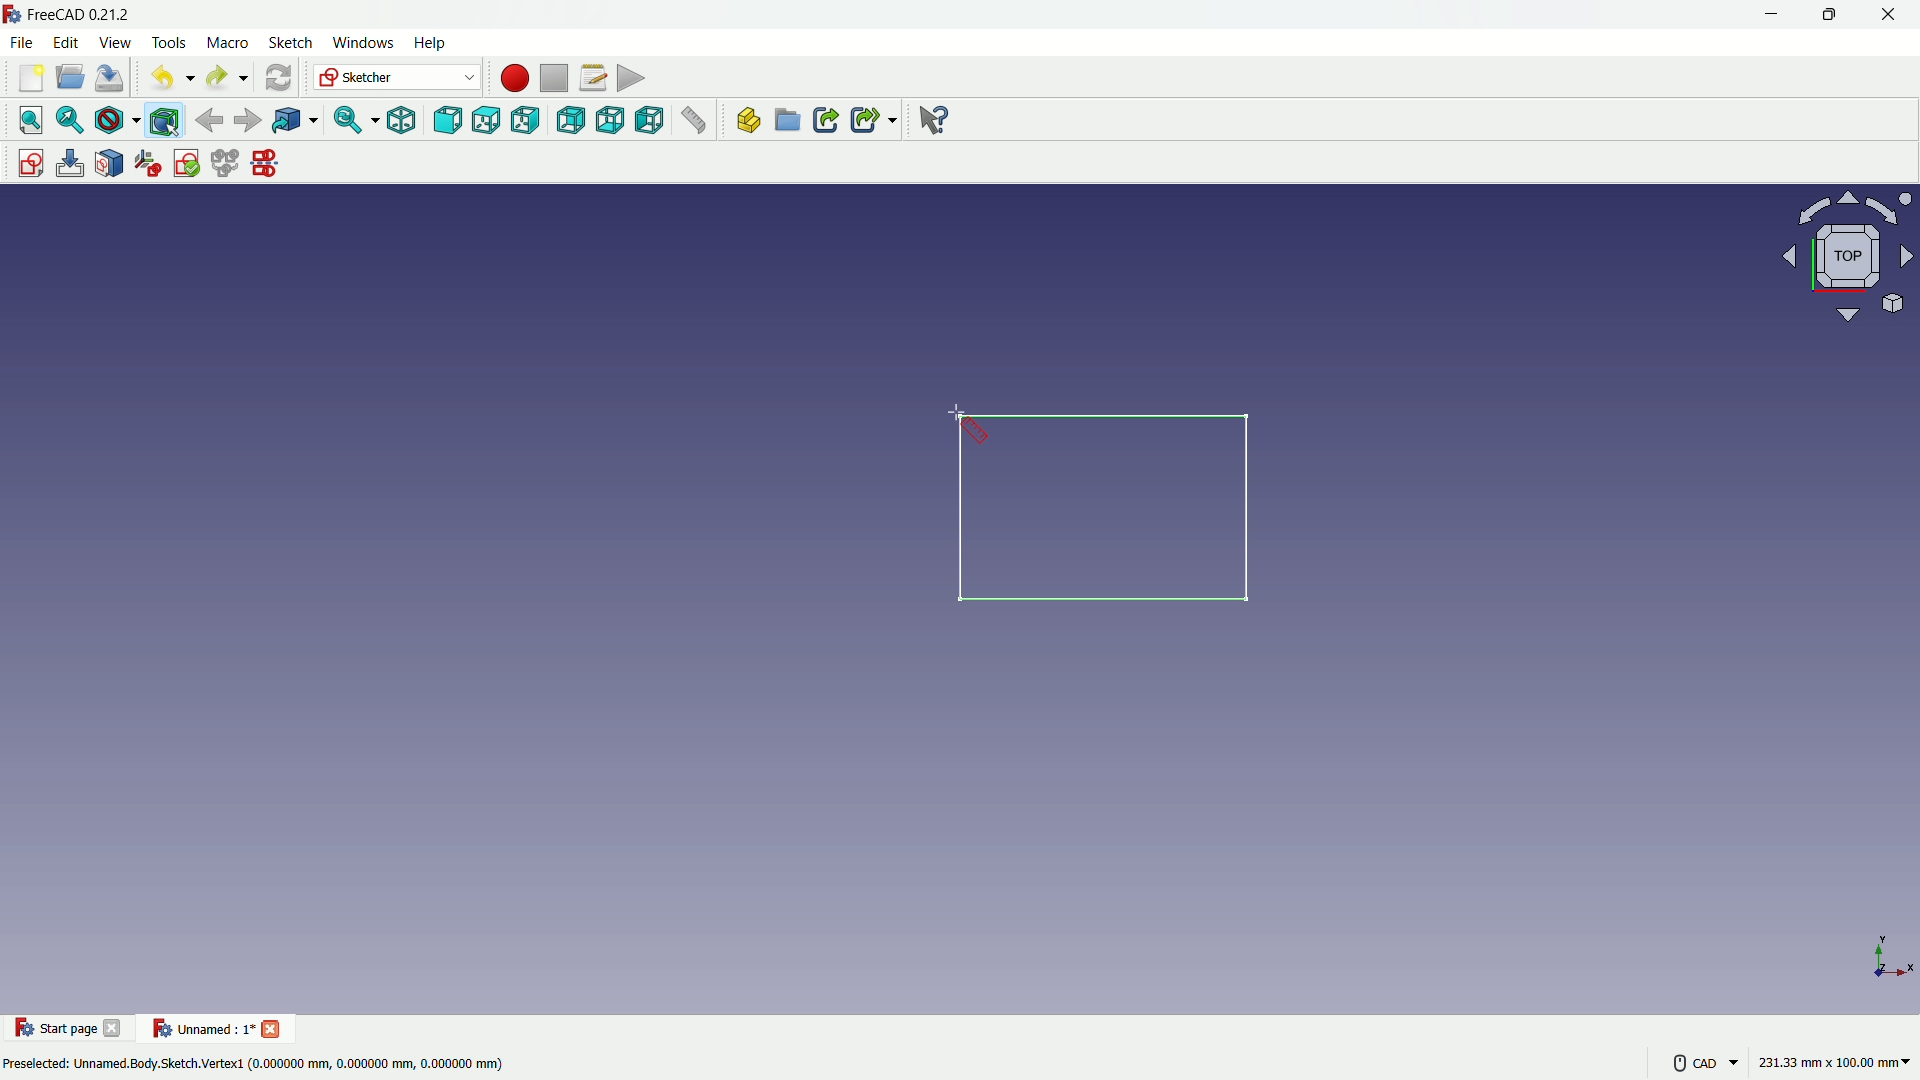 This screenshot has width=1920, height=1080. What do you see at coordinates (25, 161) in the screenshot?
I see `create sketch` at bounding box center [25, 161].